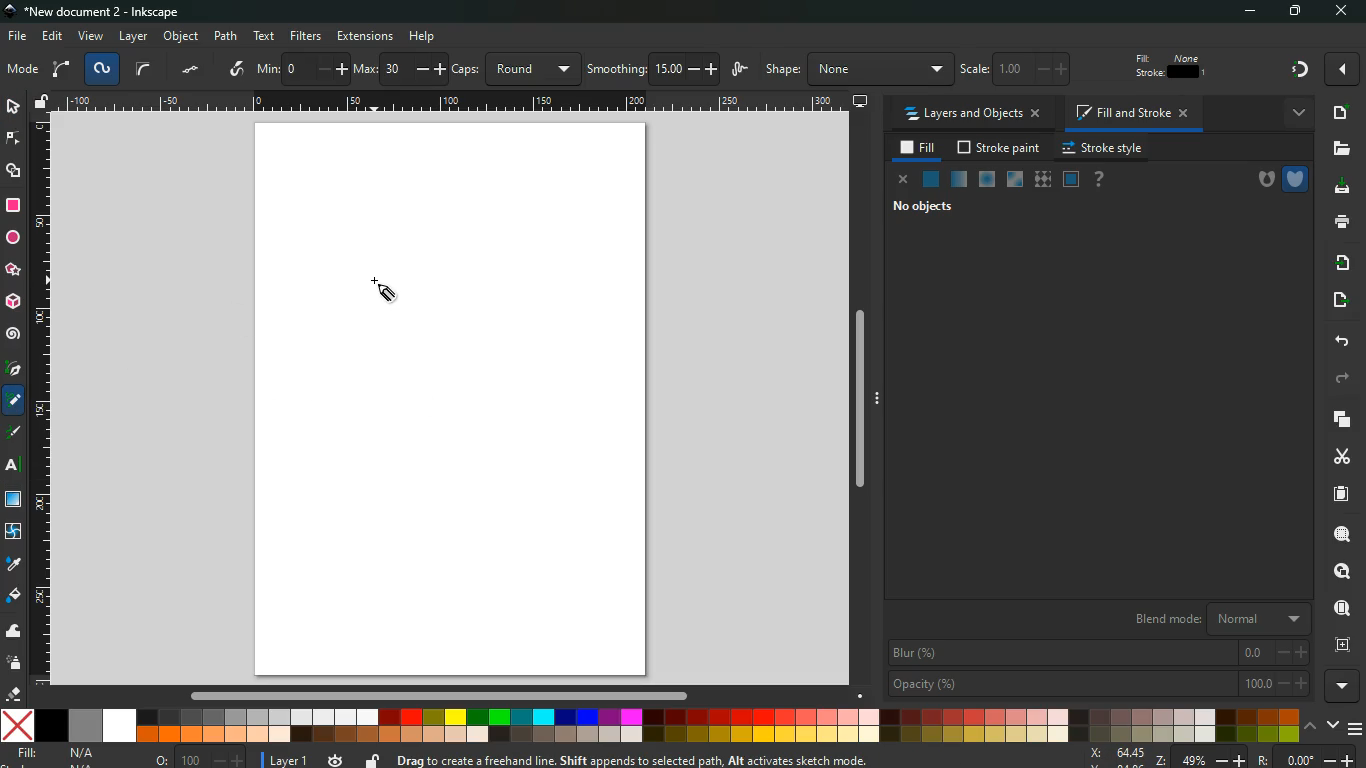  I want to click on pic, so click(13, 369).